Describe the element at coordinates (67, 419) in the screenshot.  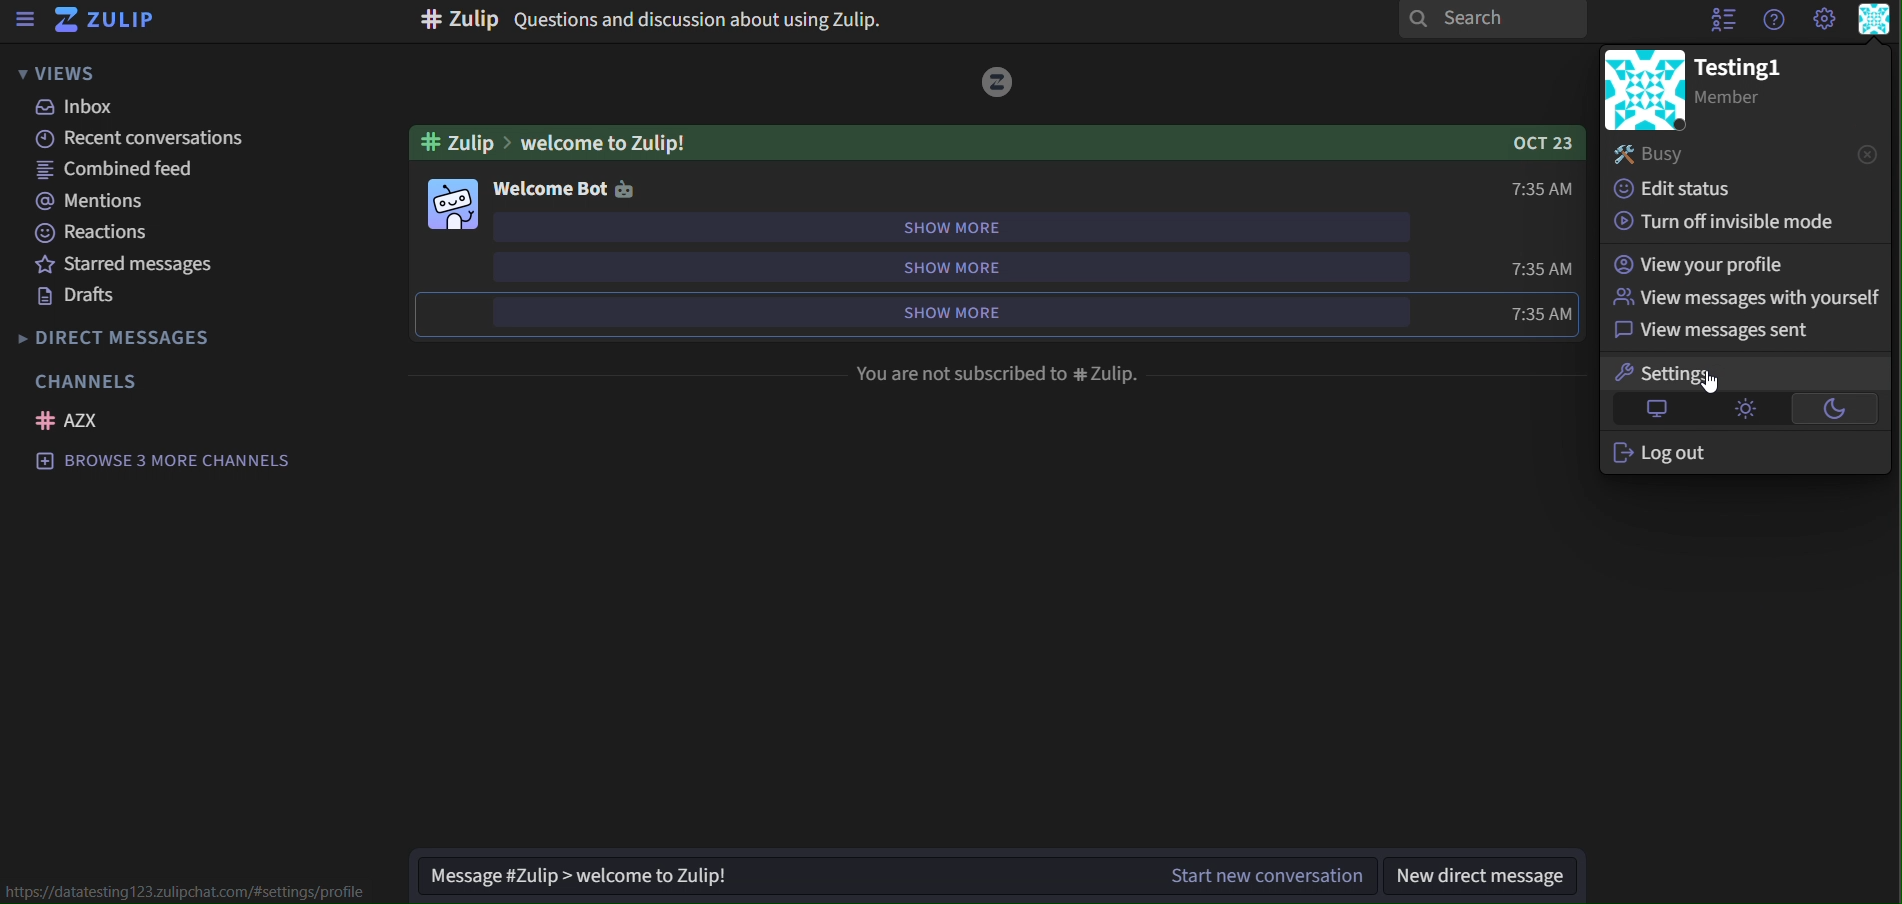
I see `AZX` at that location.